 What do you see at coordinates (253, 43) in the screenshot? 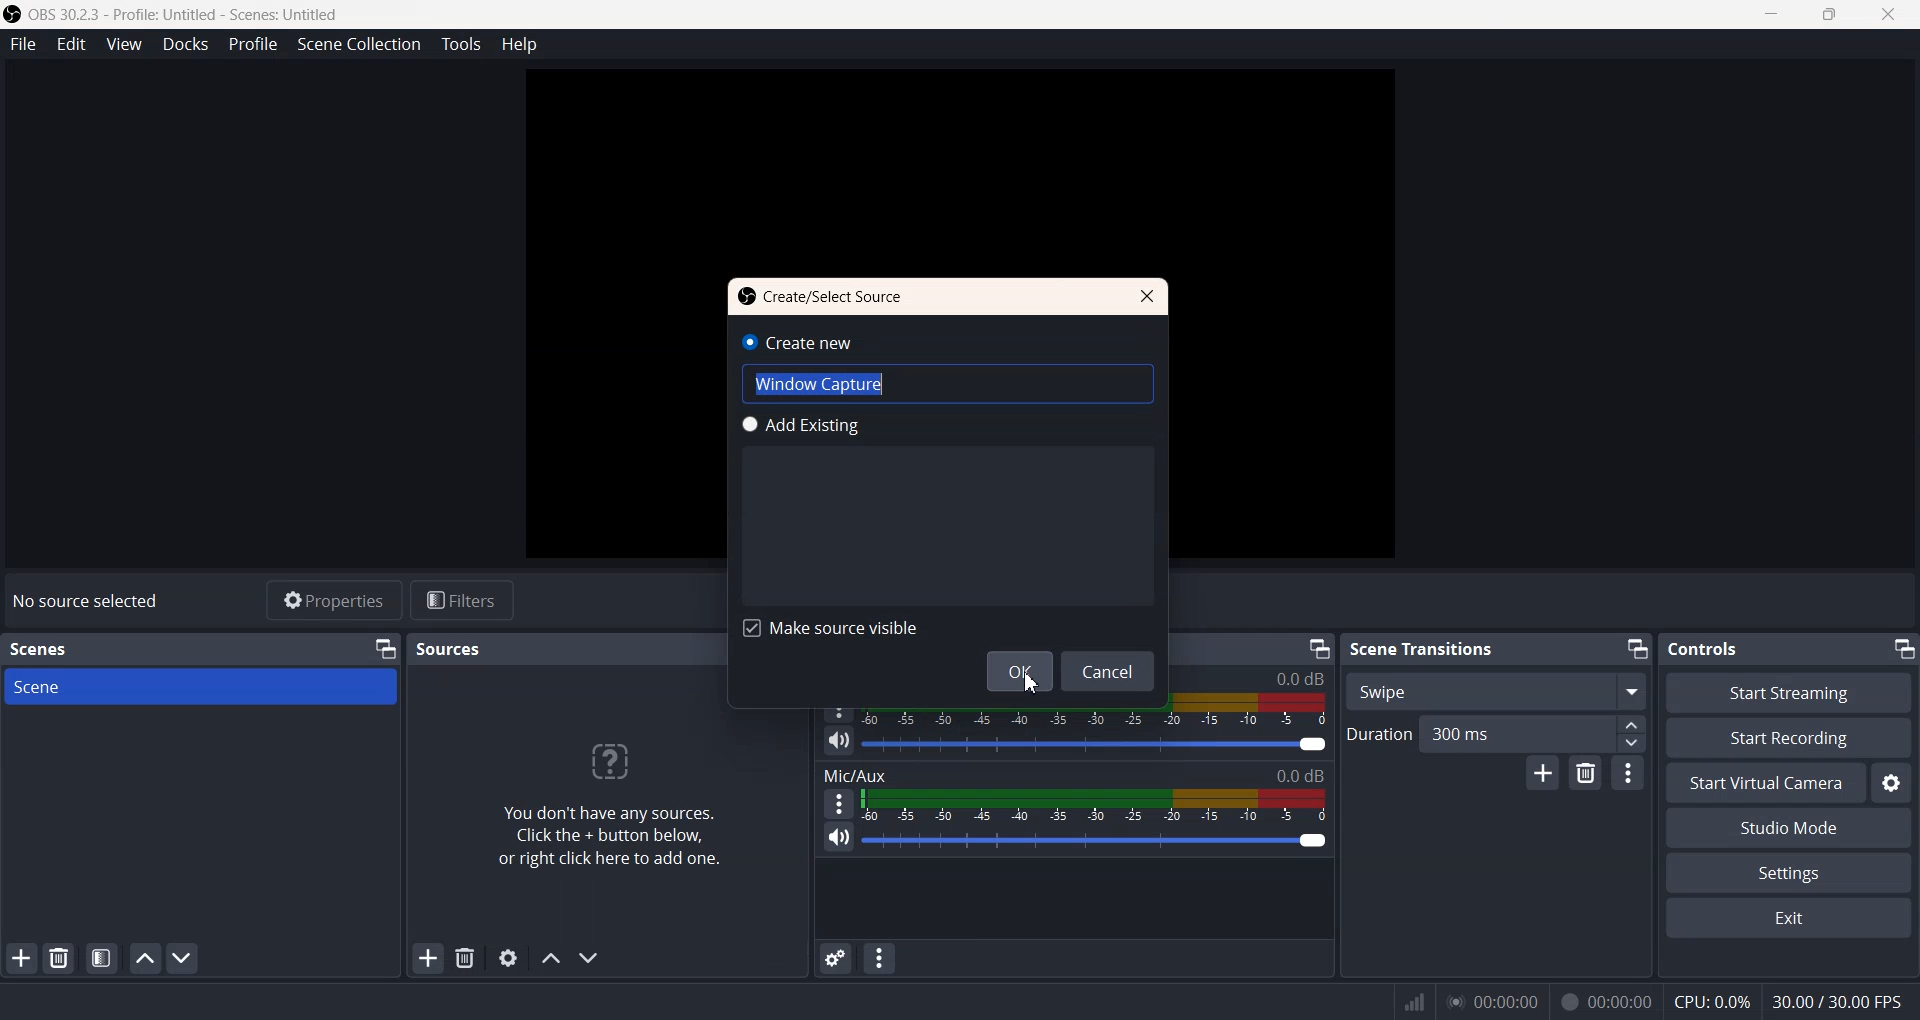
I see `Profile` at bounding box center [253, 43].